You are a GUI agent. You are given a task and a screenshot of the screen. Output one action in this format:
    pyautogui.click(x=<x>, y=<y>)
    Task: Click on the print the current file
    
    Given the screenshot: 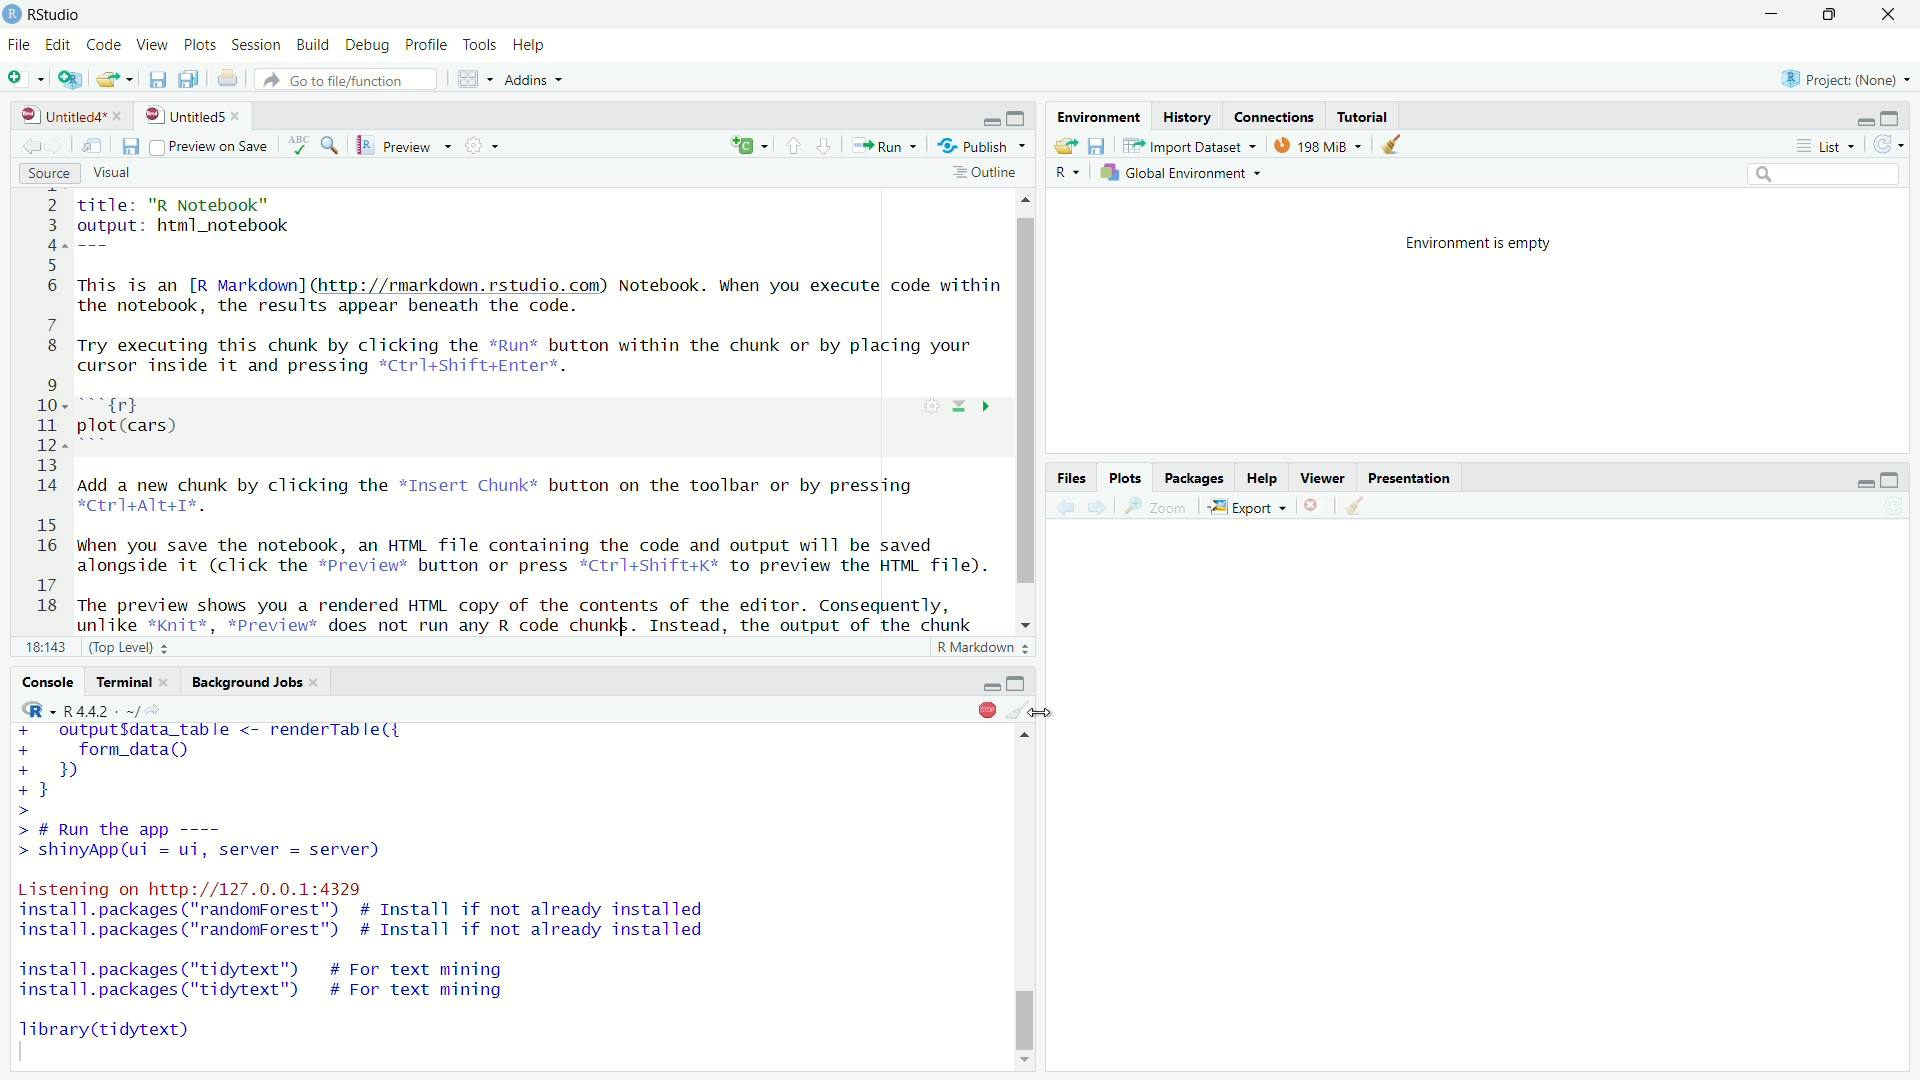 What is the action you would take?
    pyautogui.click(x=227, y=79)
    